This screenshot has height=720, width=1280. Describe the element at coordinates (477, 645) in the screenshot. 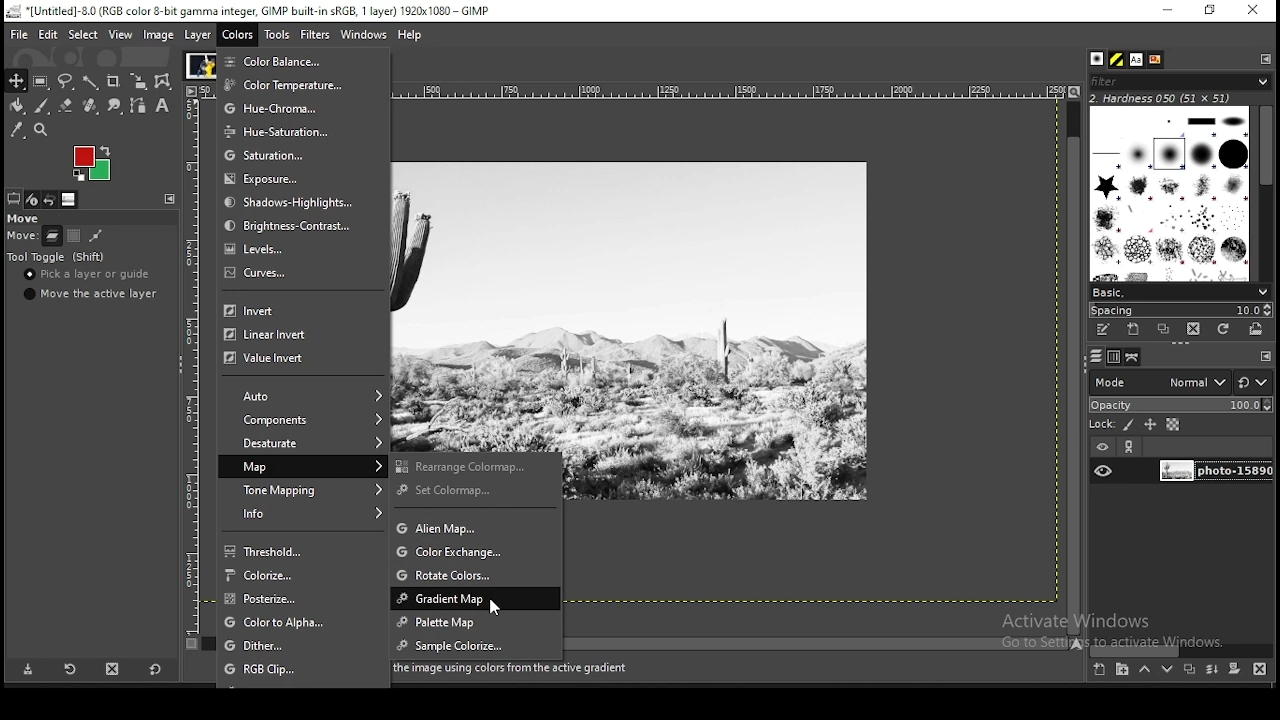

I see `sample colorize` at that location.